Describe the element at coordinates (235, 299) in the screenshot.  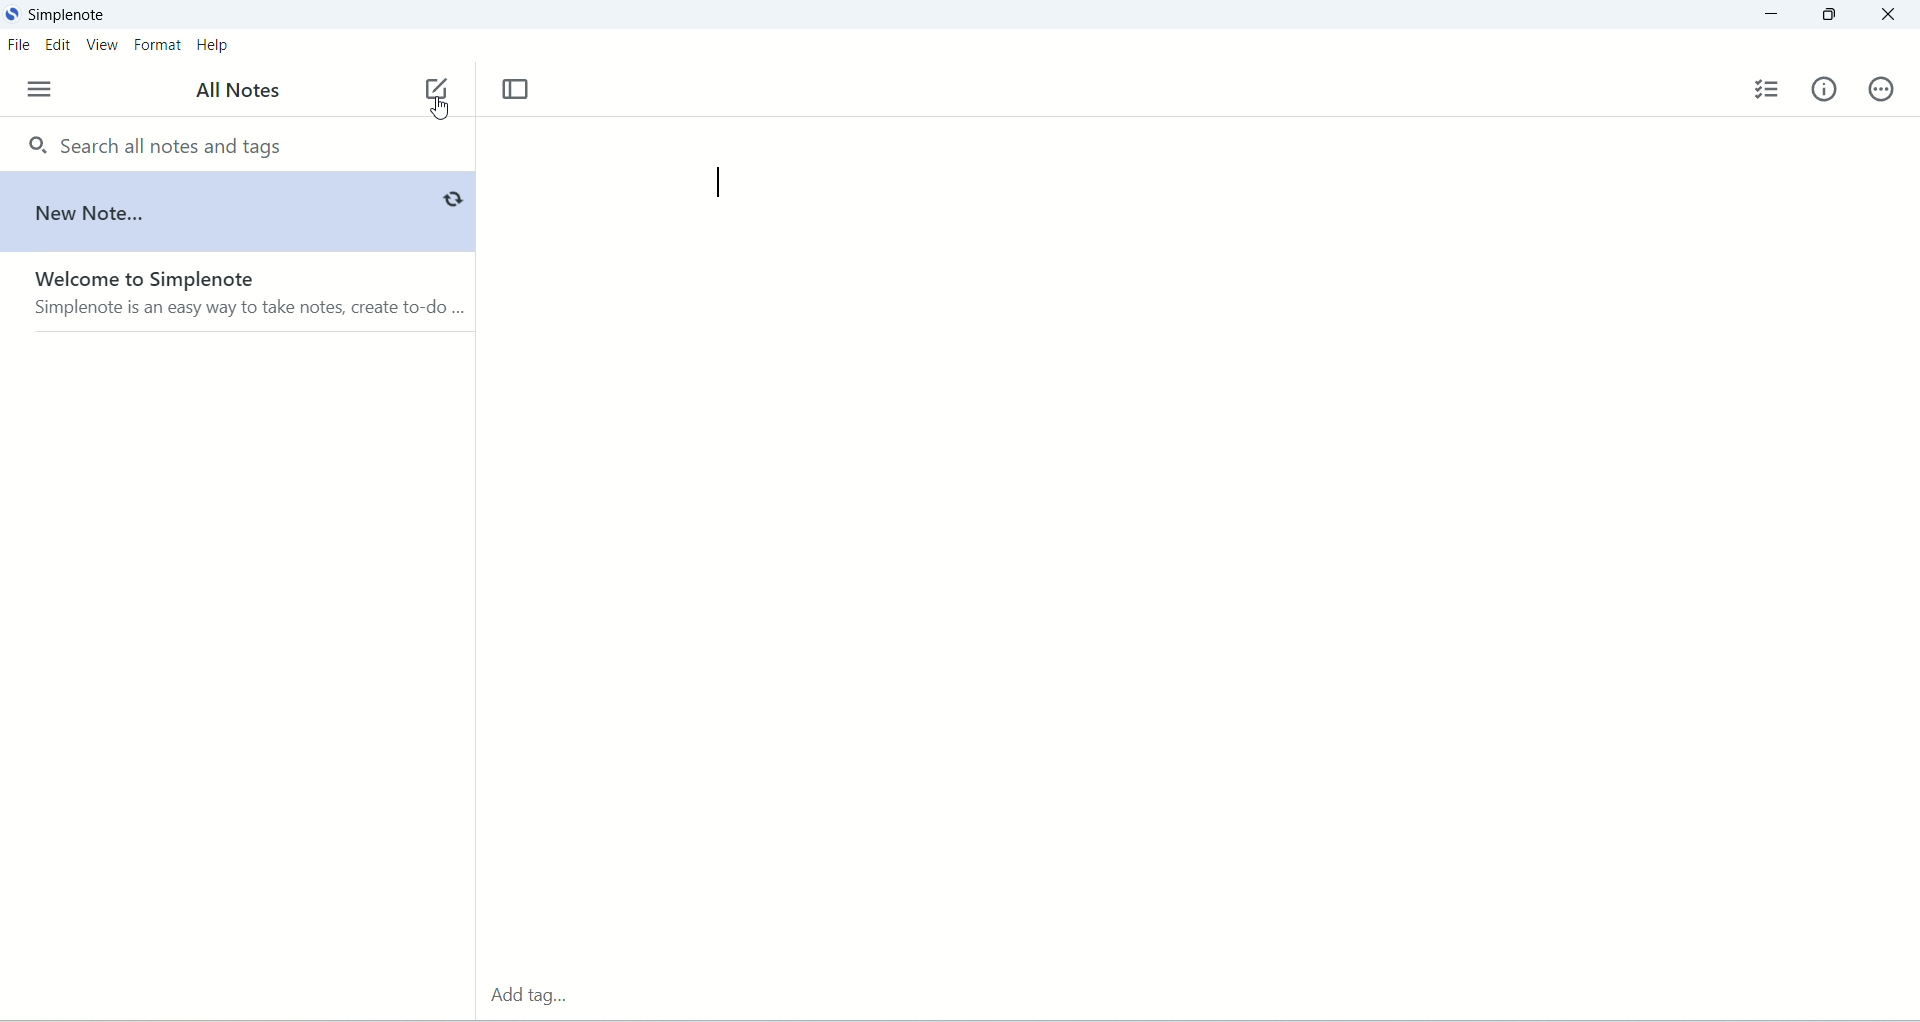
I see `welcome to Simplenote` at that location.